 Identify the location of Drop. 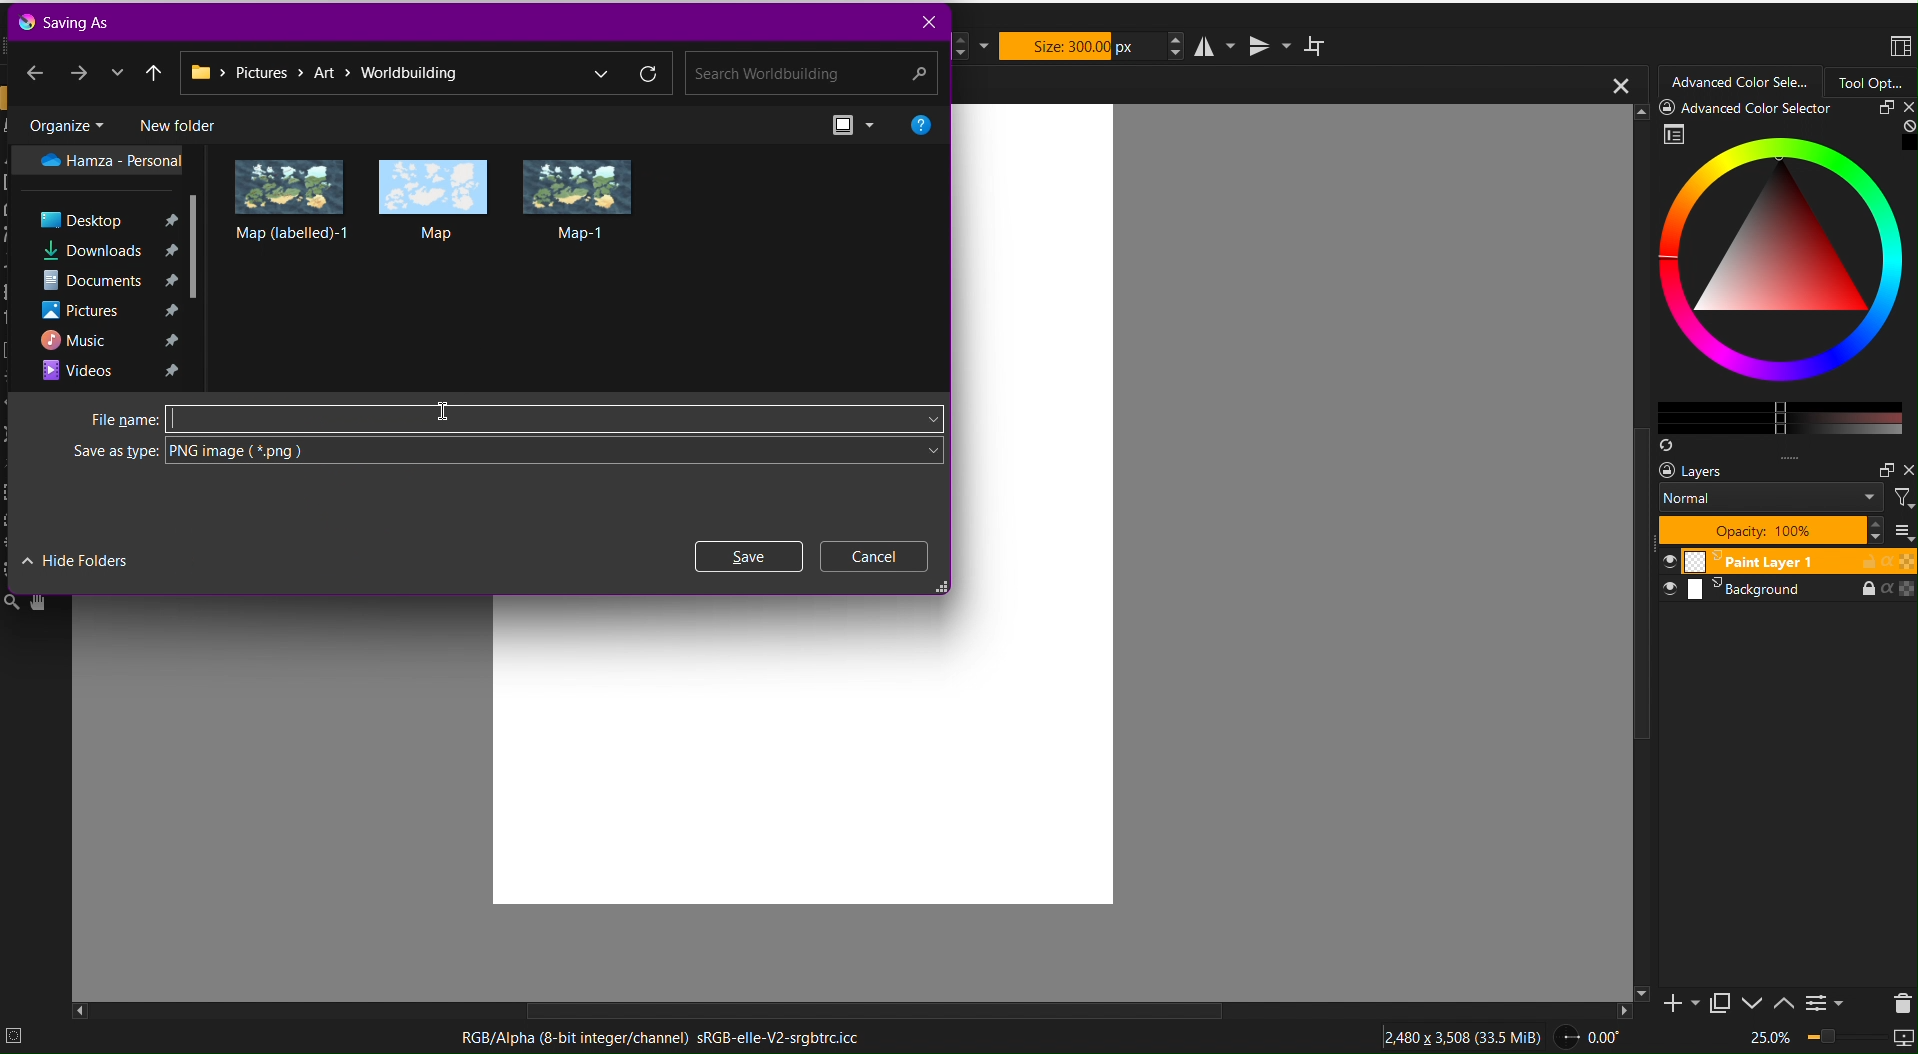
(117, 72).